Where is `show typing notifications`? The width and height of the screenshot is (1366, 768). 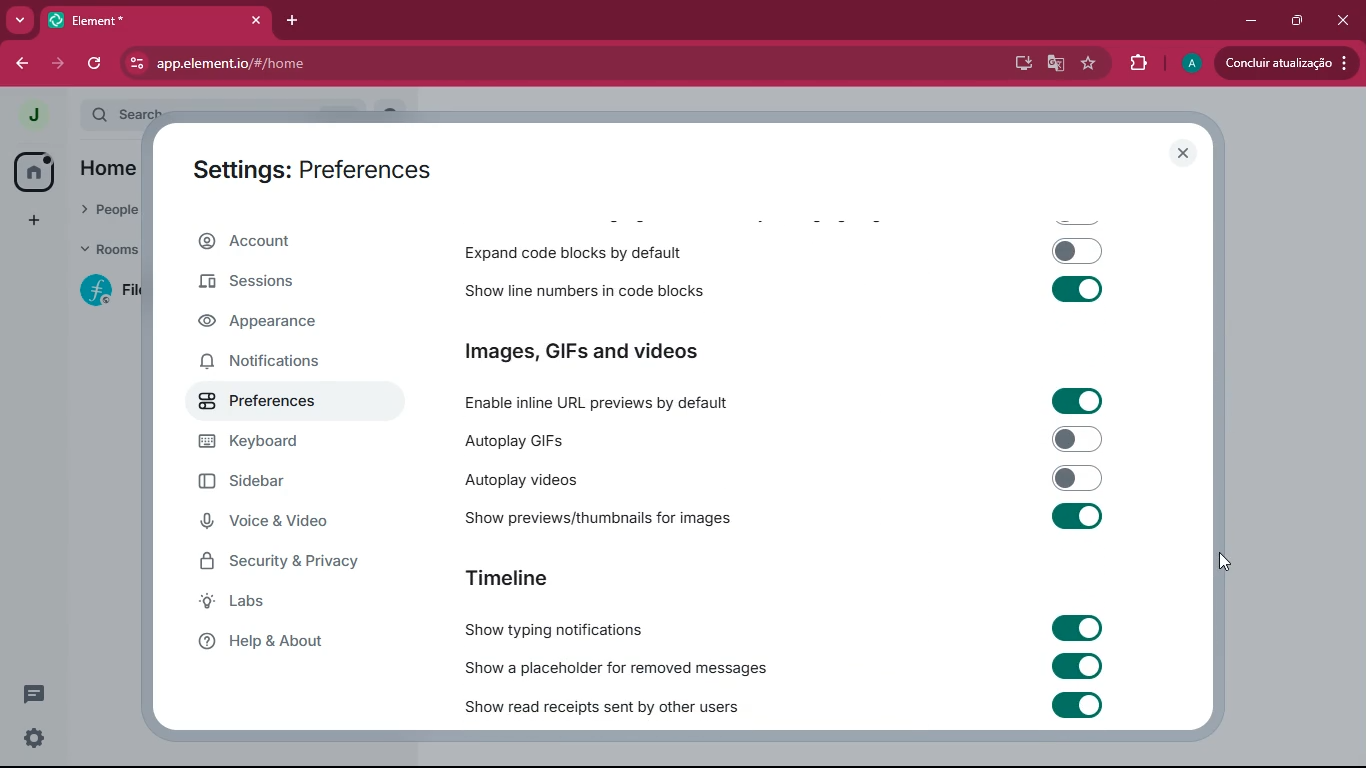 show typing notifications is located at coordinates (573, 629).